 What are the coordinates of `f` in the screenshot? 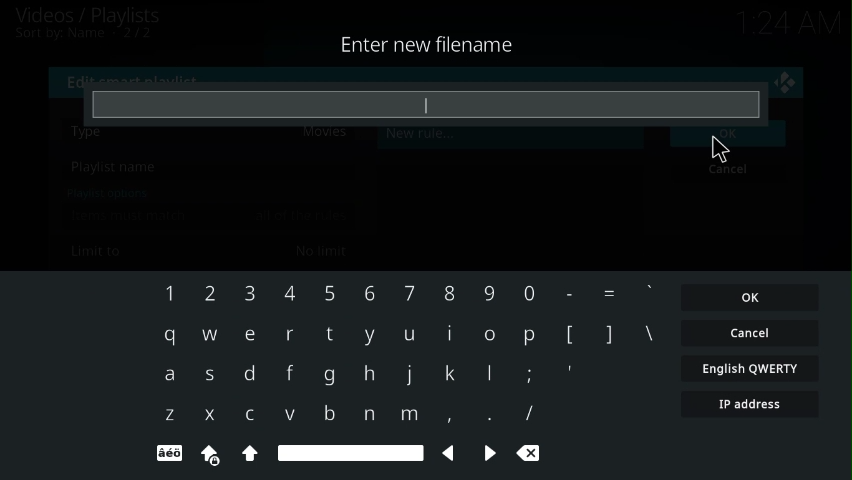 It's located at (290, 373).